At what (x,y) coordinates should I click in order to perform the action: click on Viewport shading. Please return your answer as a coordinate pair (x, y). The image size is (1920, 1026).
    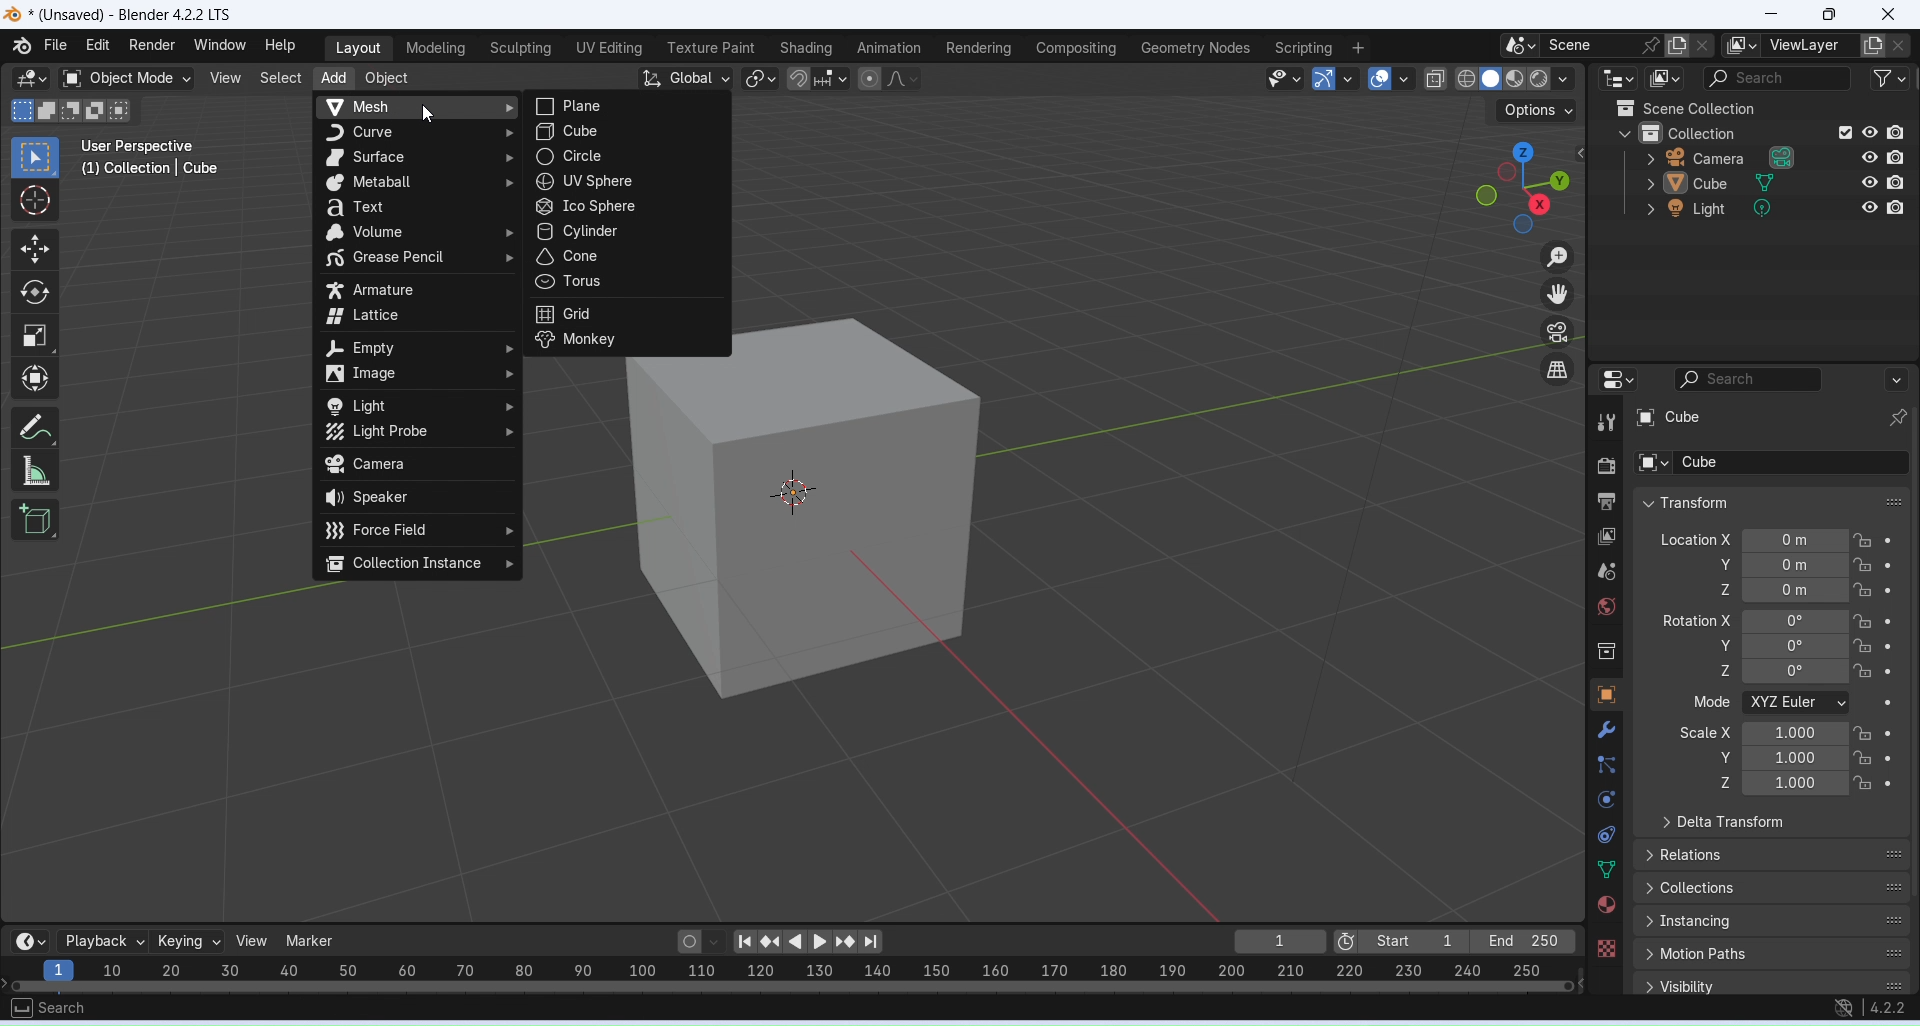
    Looking at the image, I should click on (1503, 78).